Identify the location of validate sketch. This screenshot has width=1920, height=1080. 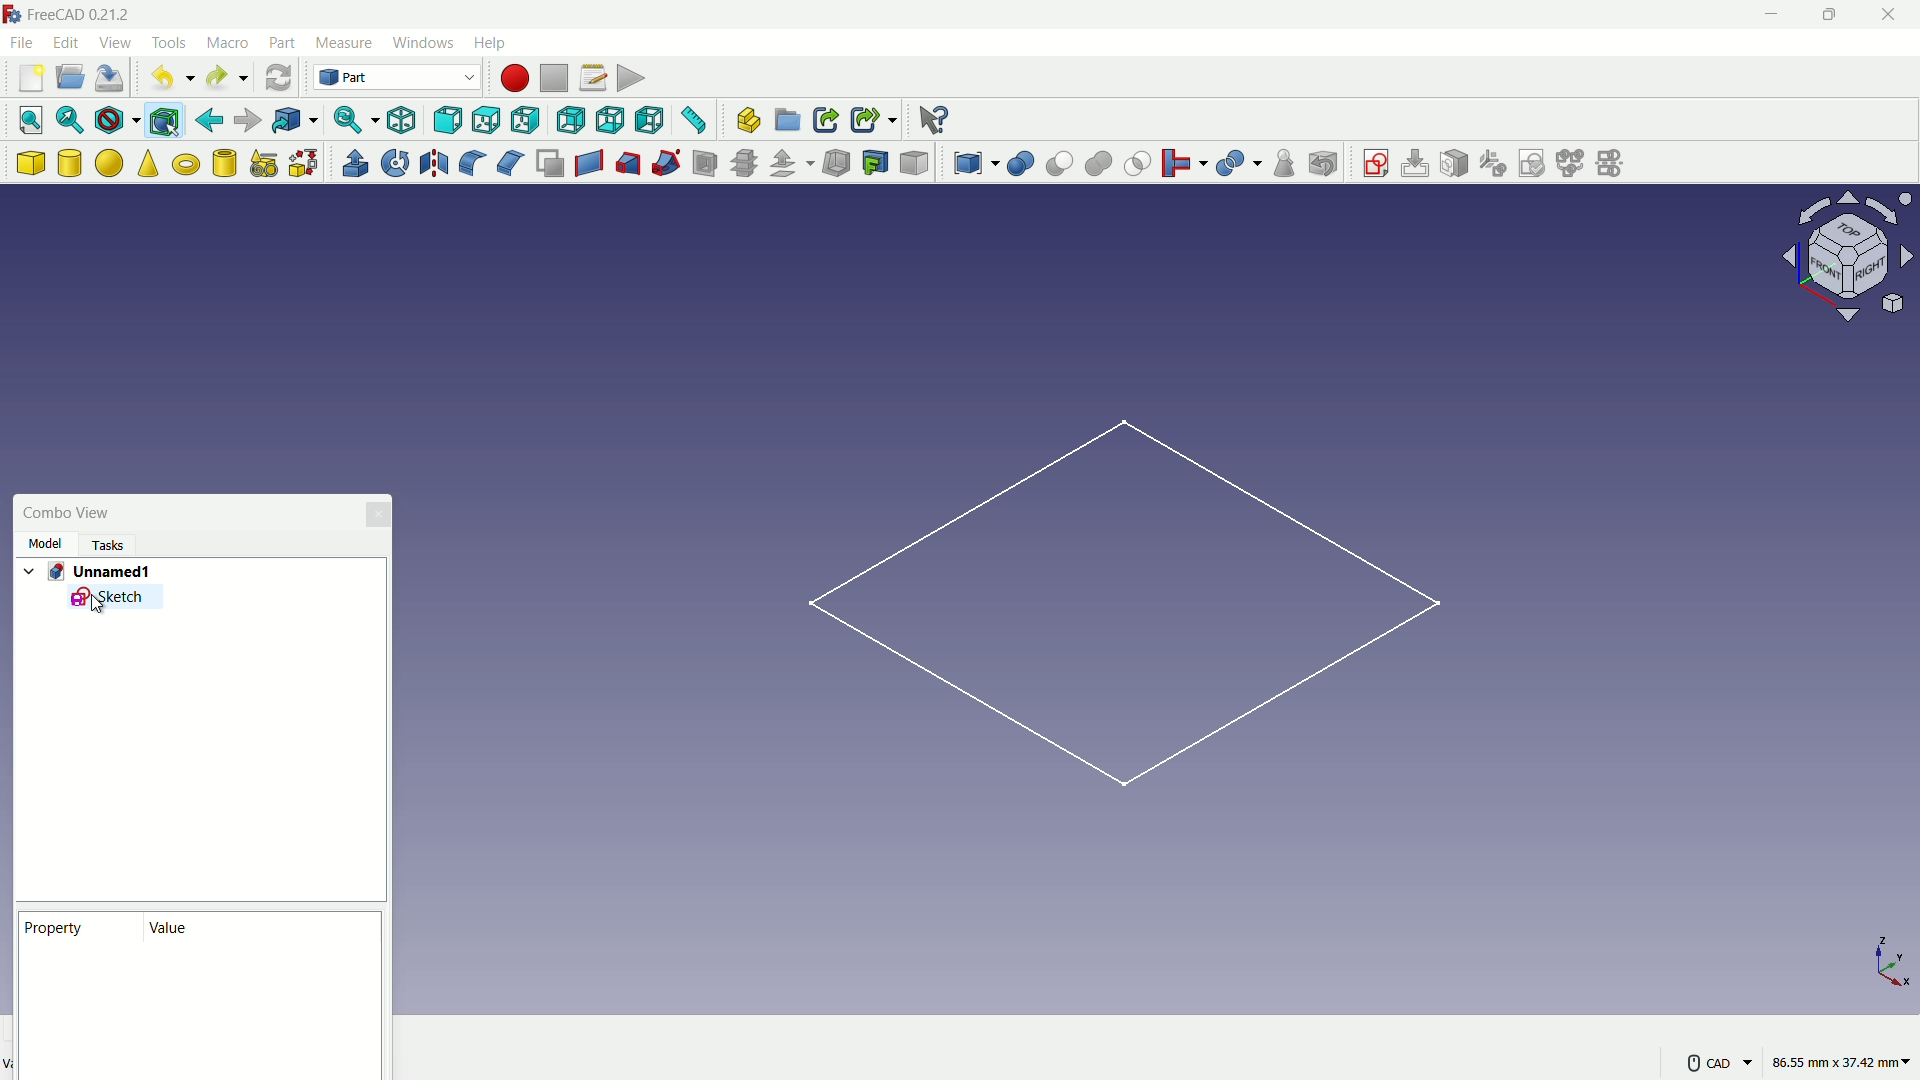
(1532, 164).